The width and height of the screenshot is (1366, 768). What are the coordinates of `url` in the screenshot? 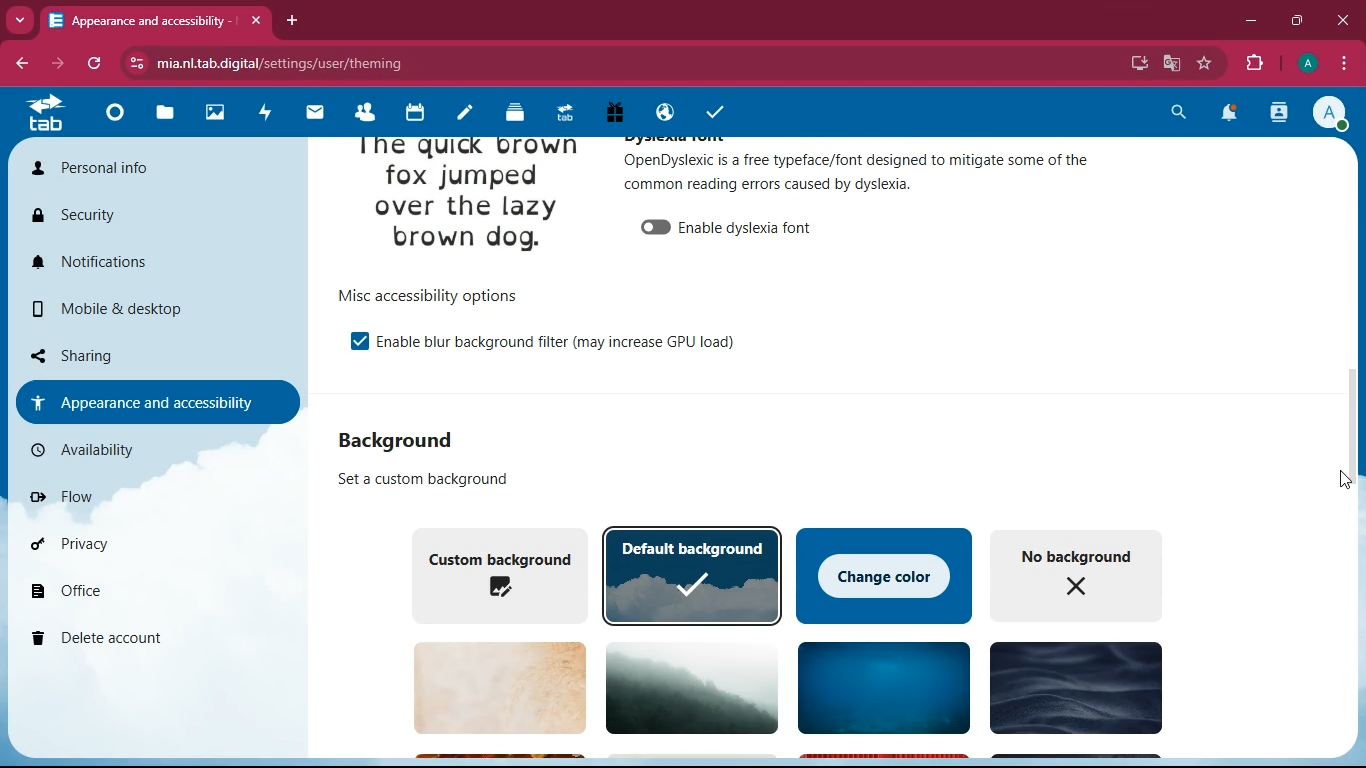 It's located at (283, 64).